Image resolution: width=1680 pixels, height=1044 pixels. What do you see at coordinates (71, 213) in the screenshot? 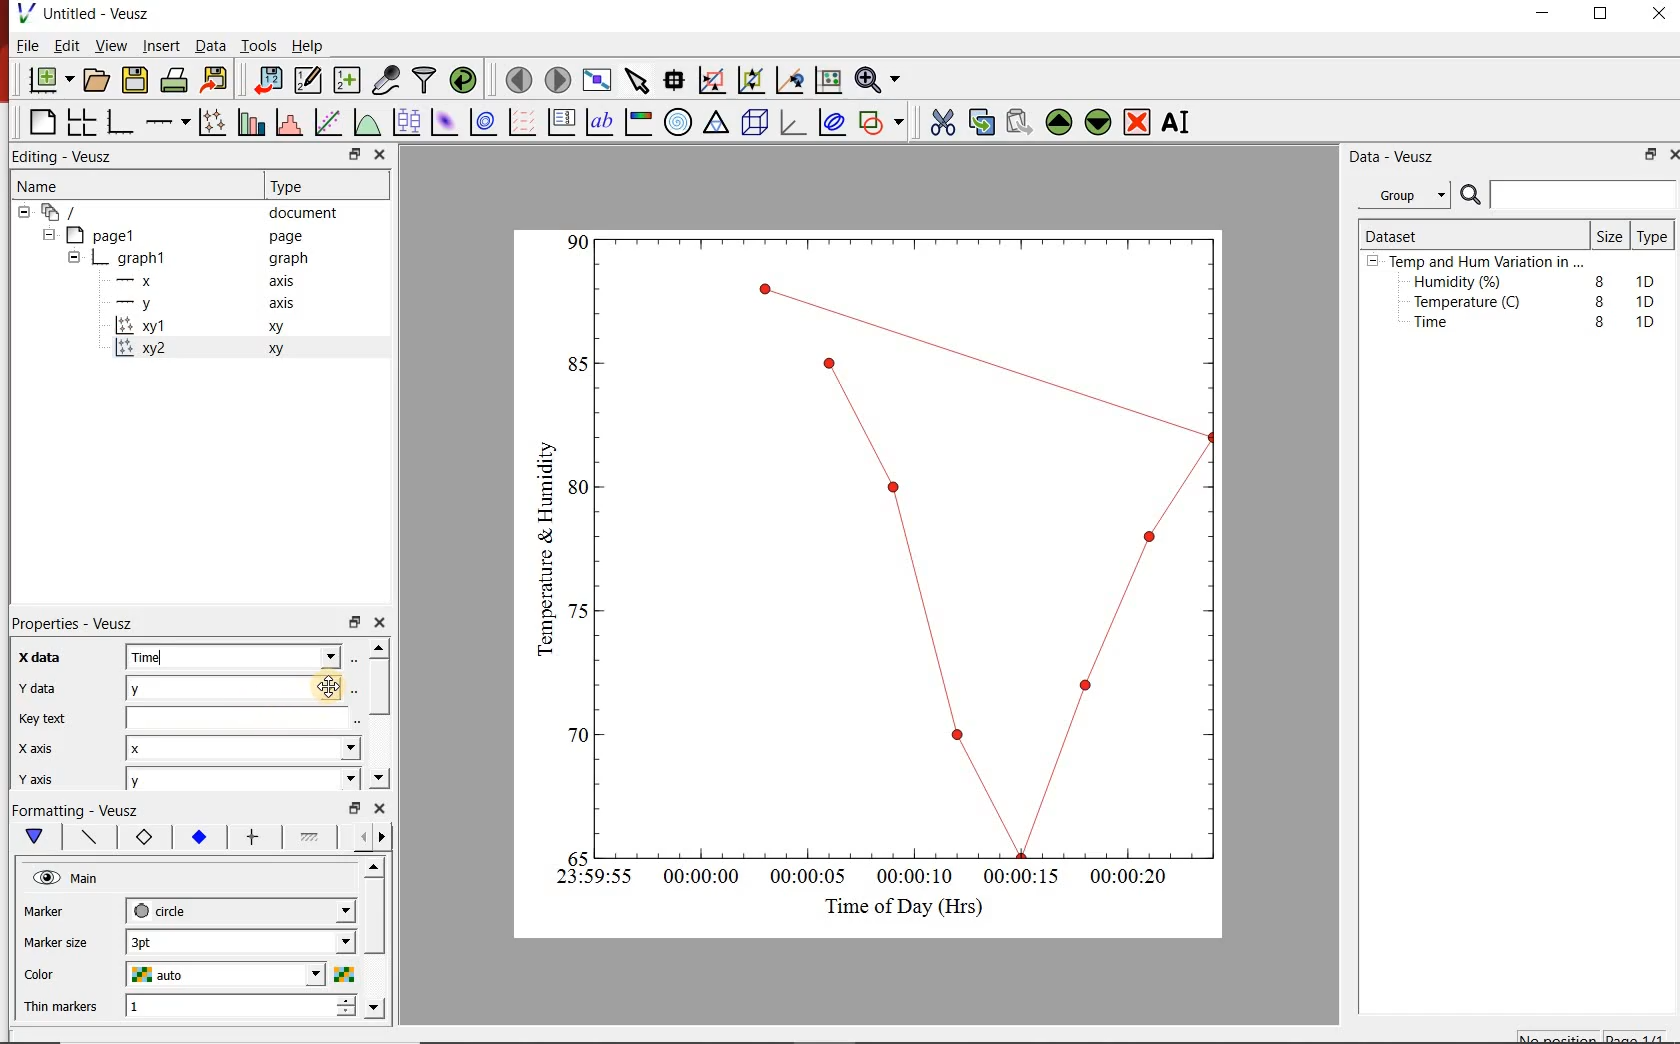
I see `document widget` at bounding box center [71, 213].